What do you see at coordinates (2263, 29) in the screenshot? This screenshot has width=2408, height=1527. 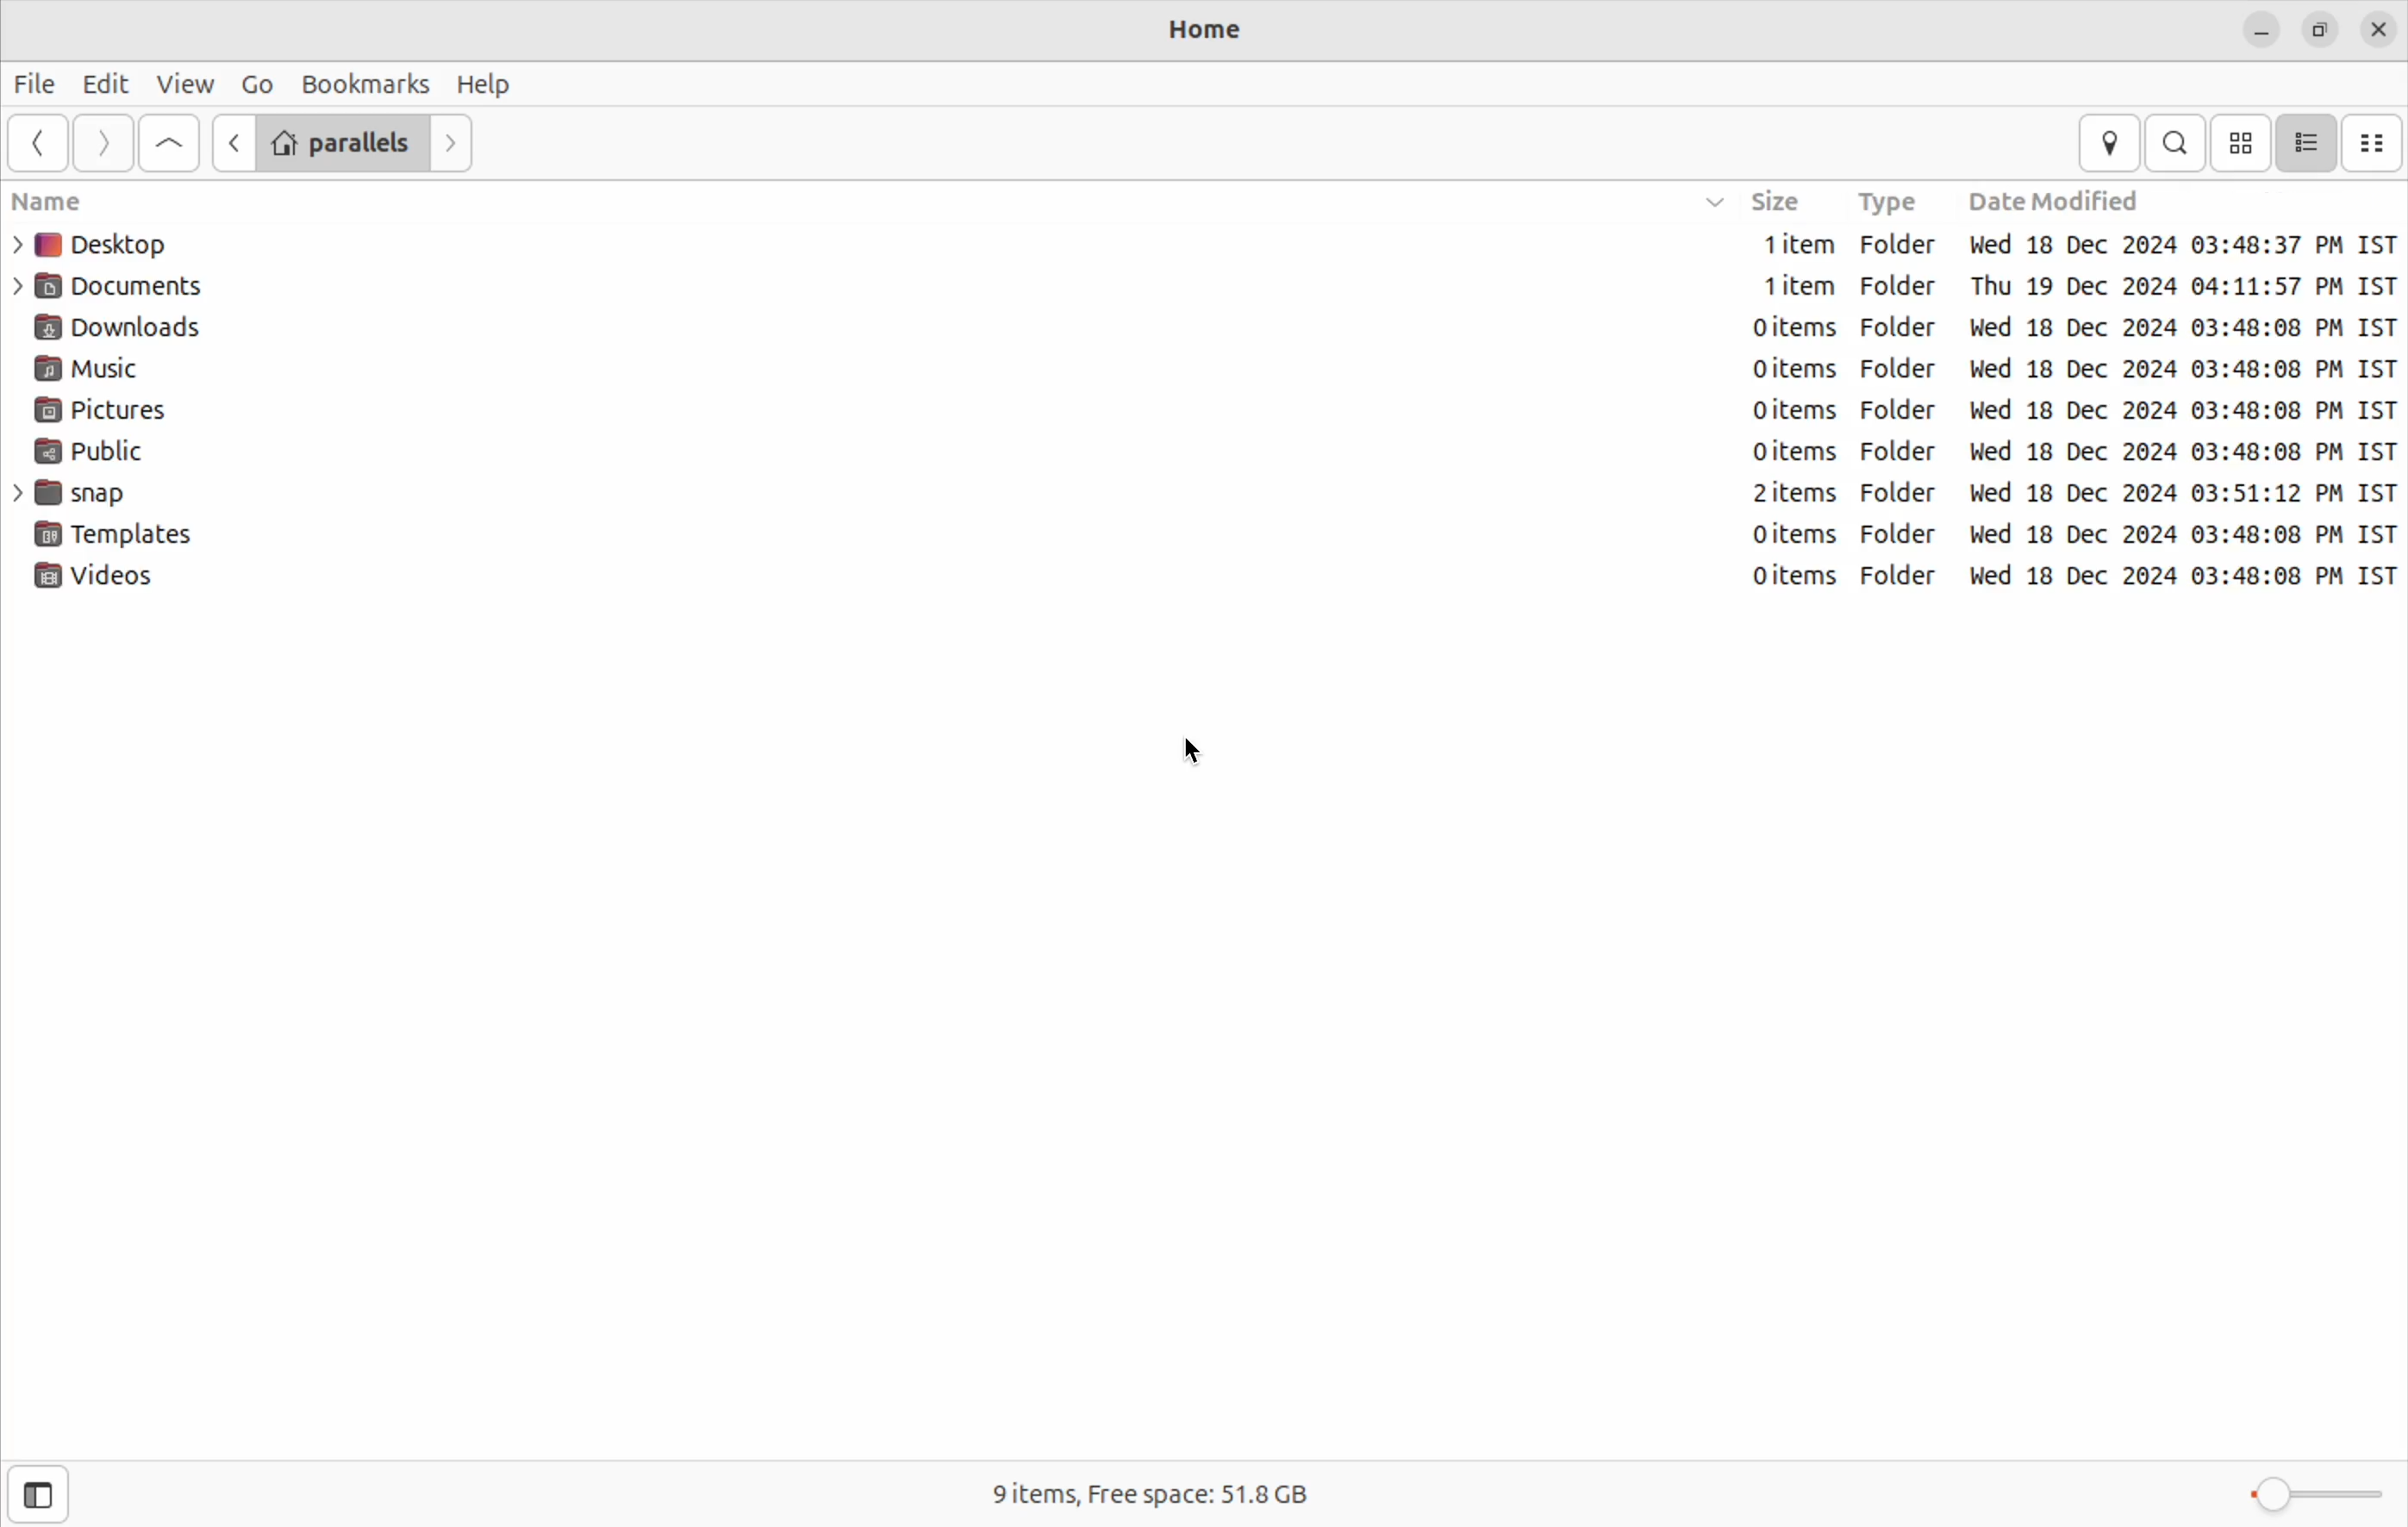 I see `minimize` at bounding box center [2263, 29].